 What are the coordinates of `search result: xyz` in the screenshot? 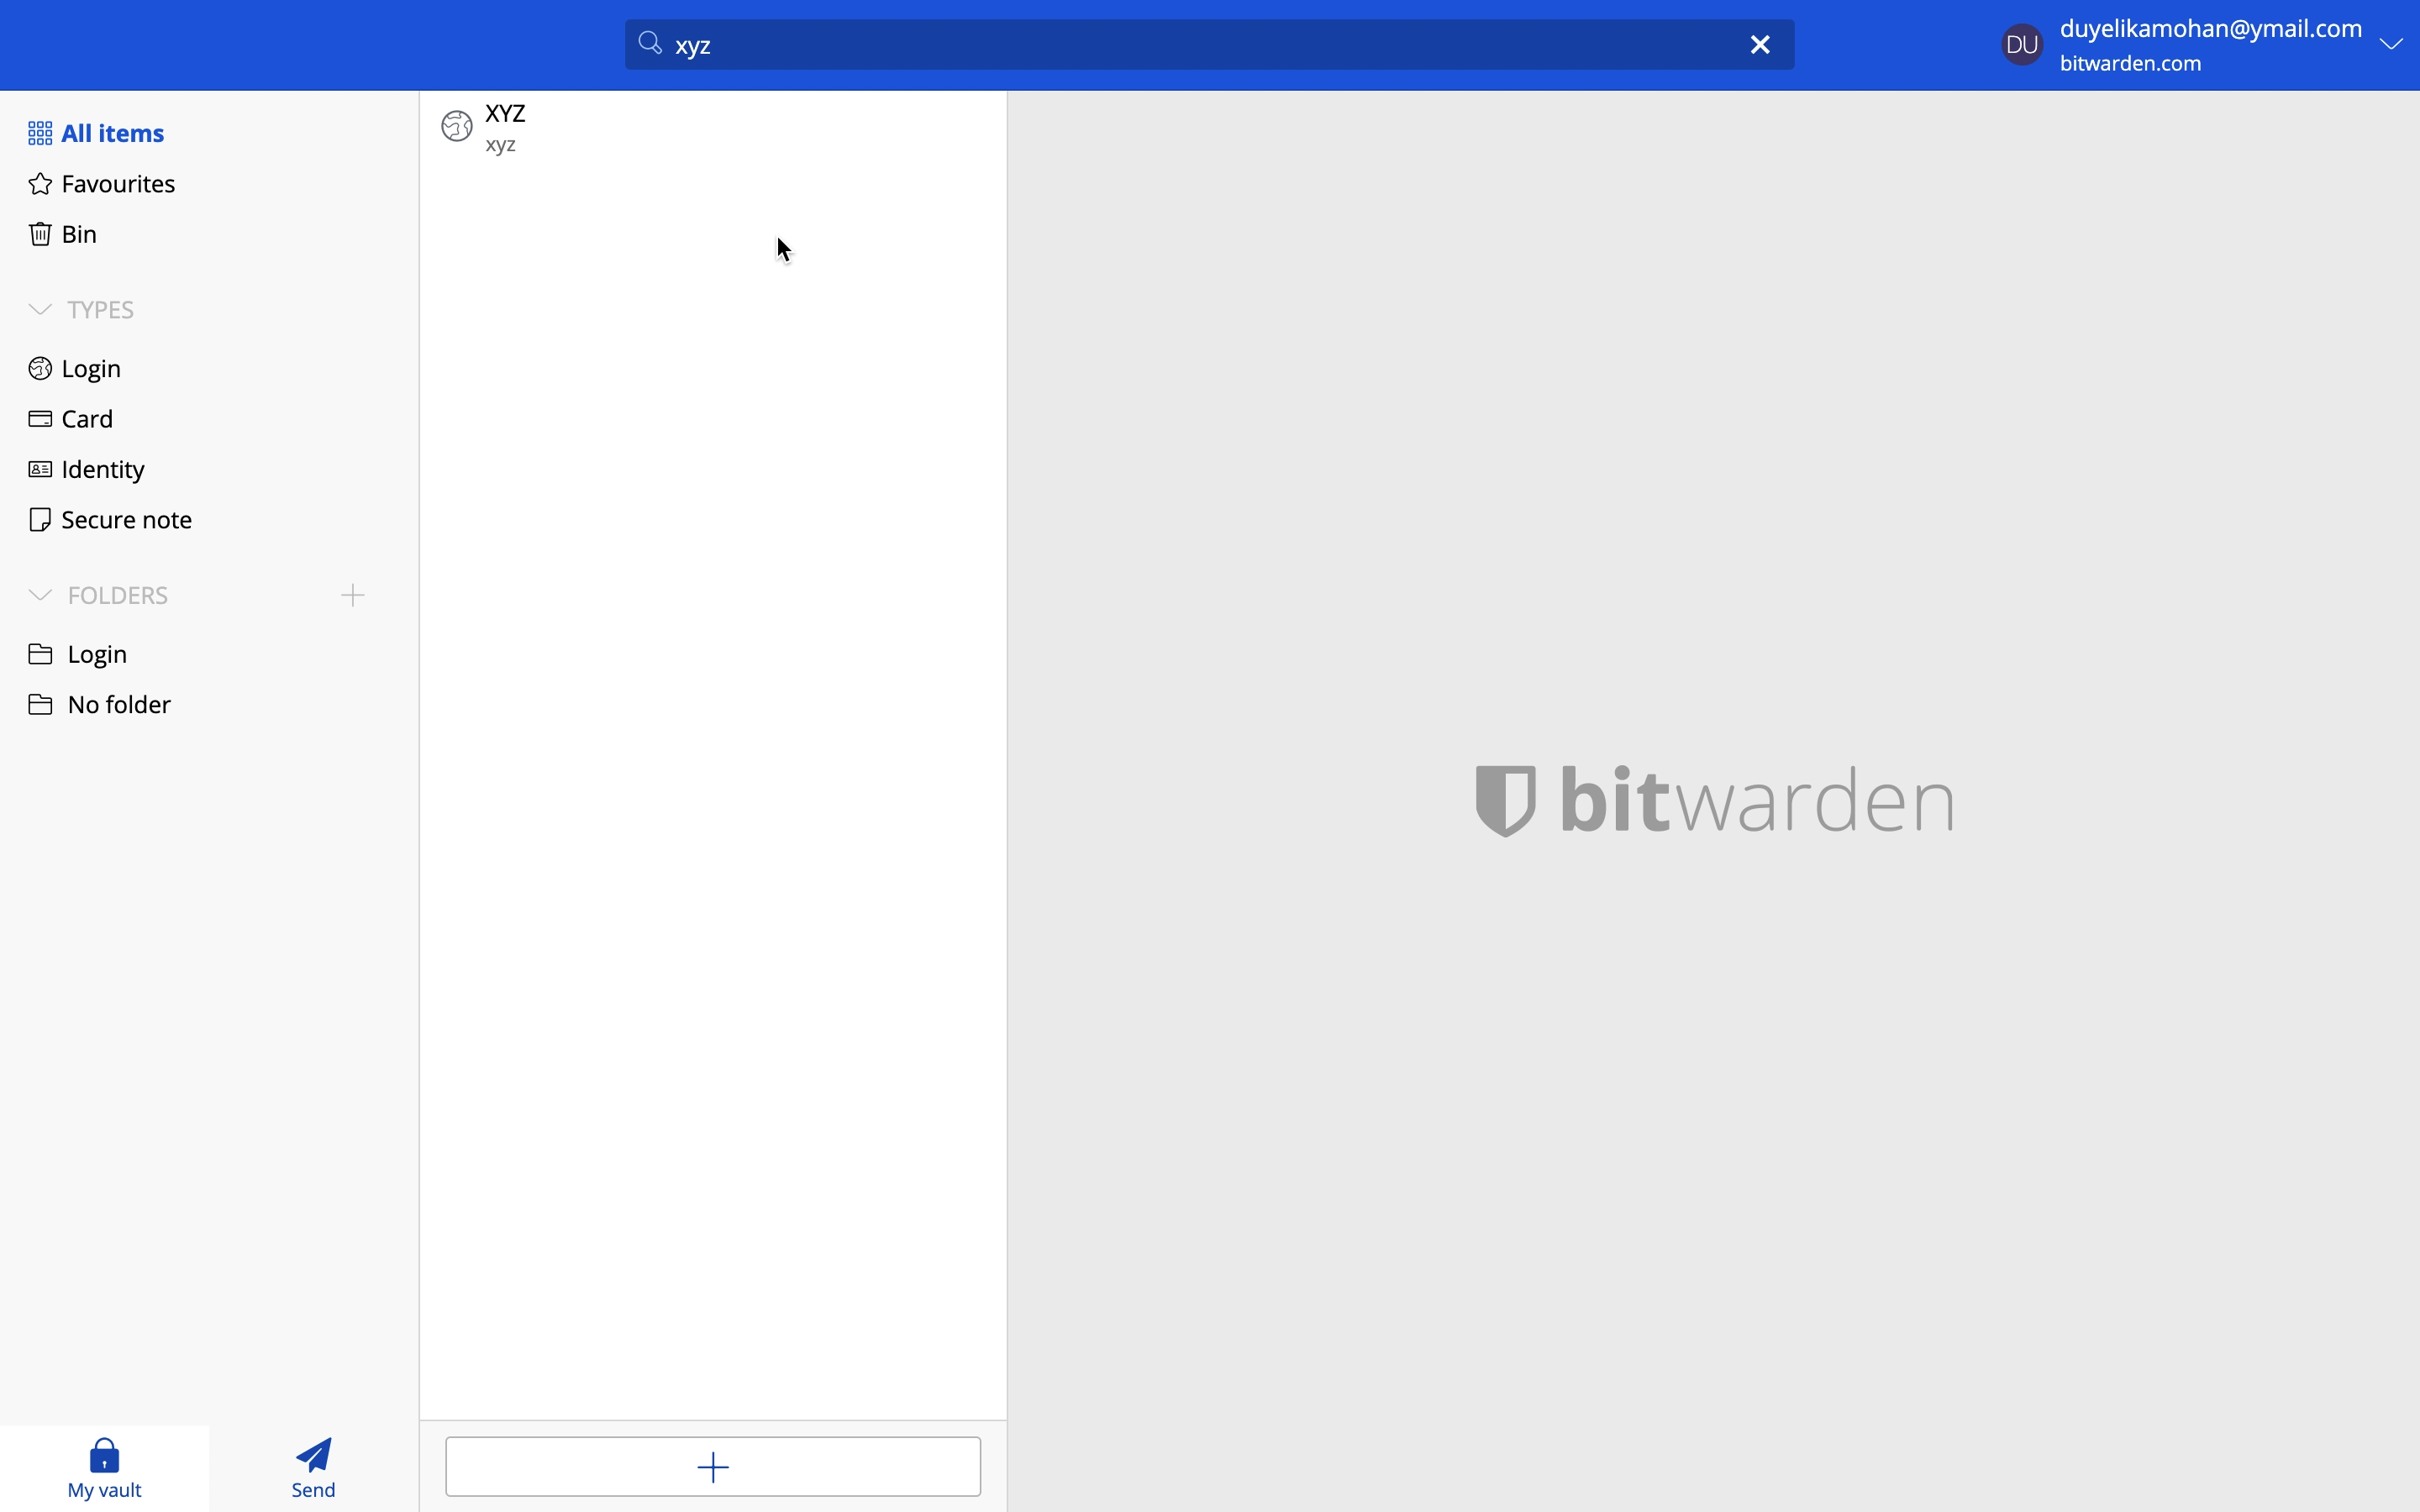 It's located at (718, 131).